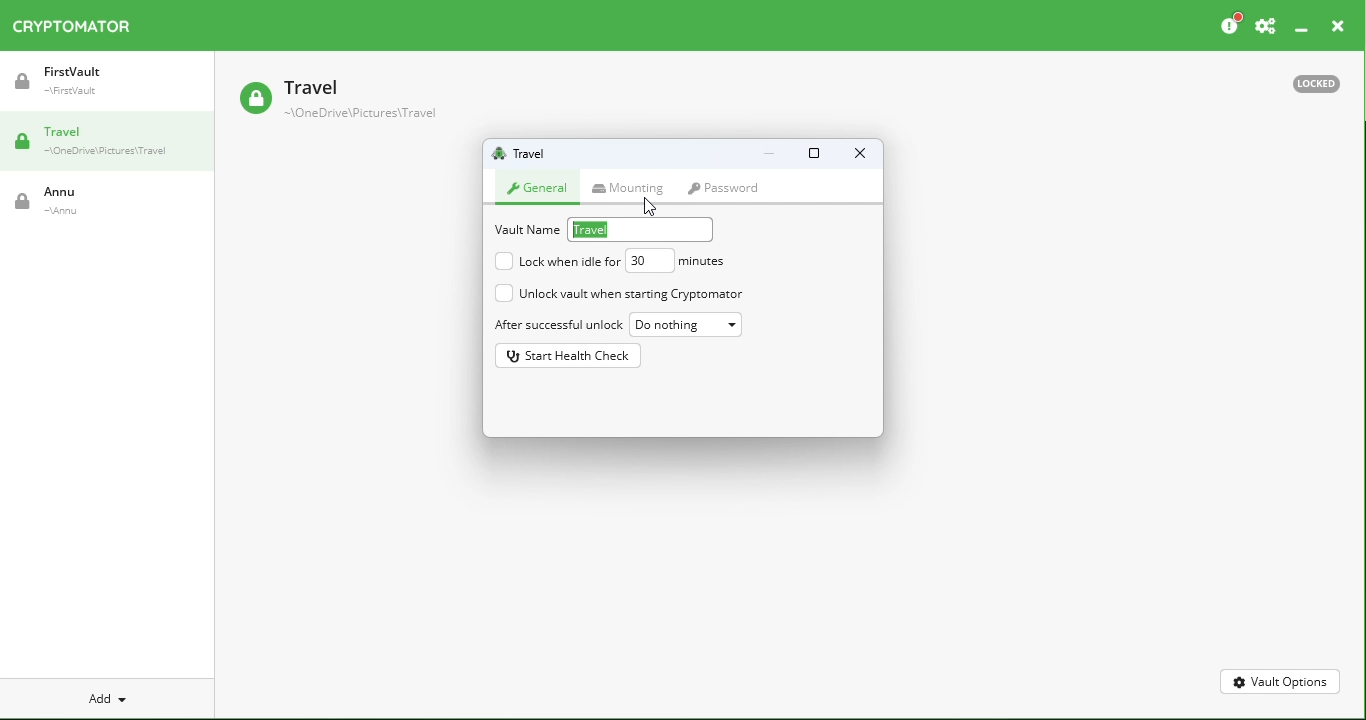 The width and height of the screenshot is (1366, 720). What do you see at coordinates (729, 188) in the screenshot?
I see `Password` at bounding box center [729, 188].